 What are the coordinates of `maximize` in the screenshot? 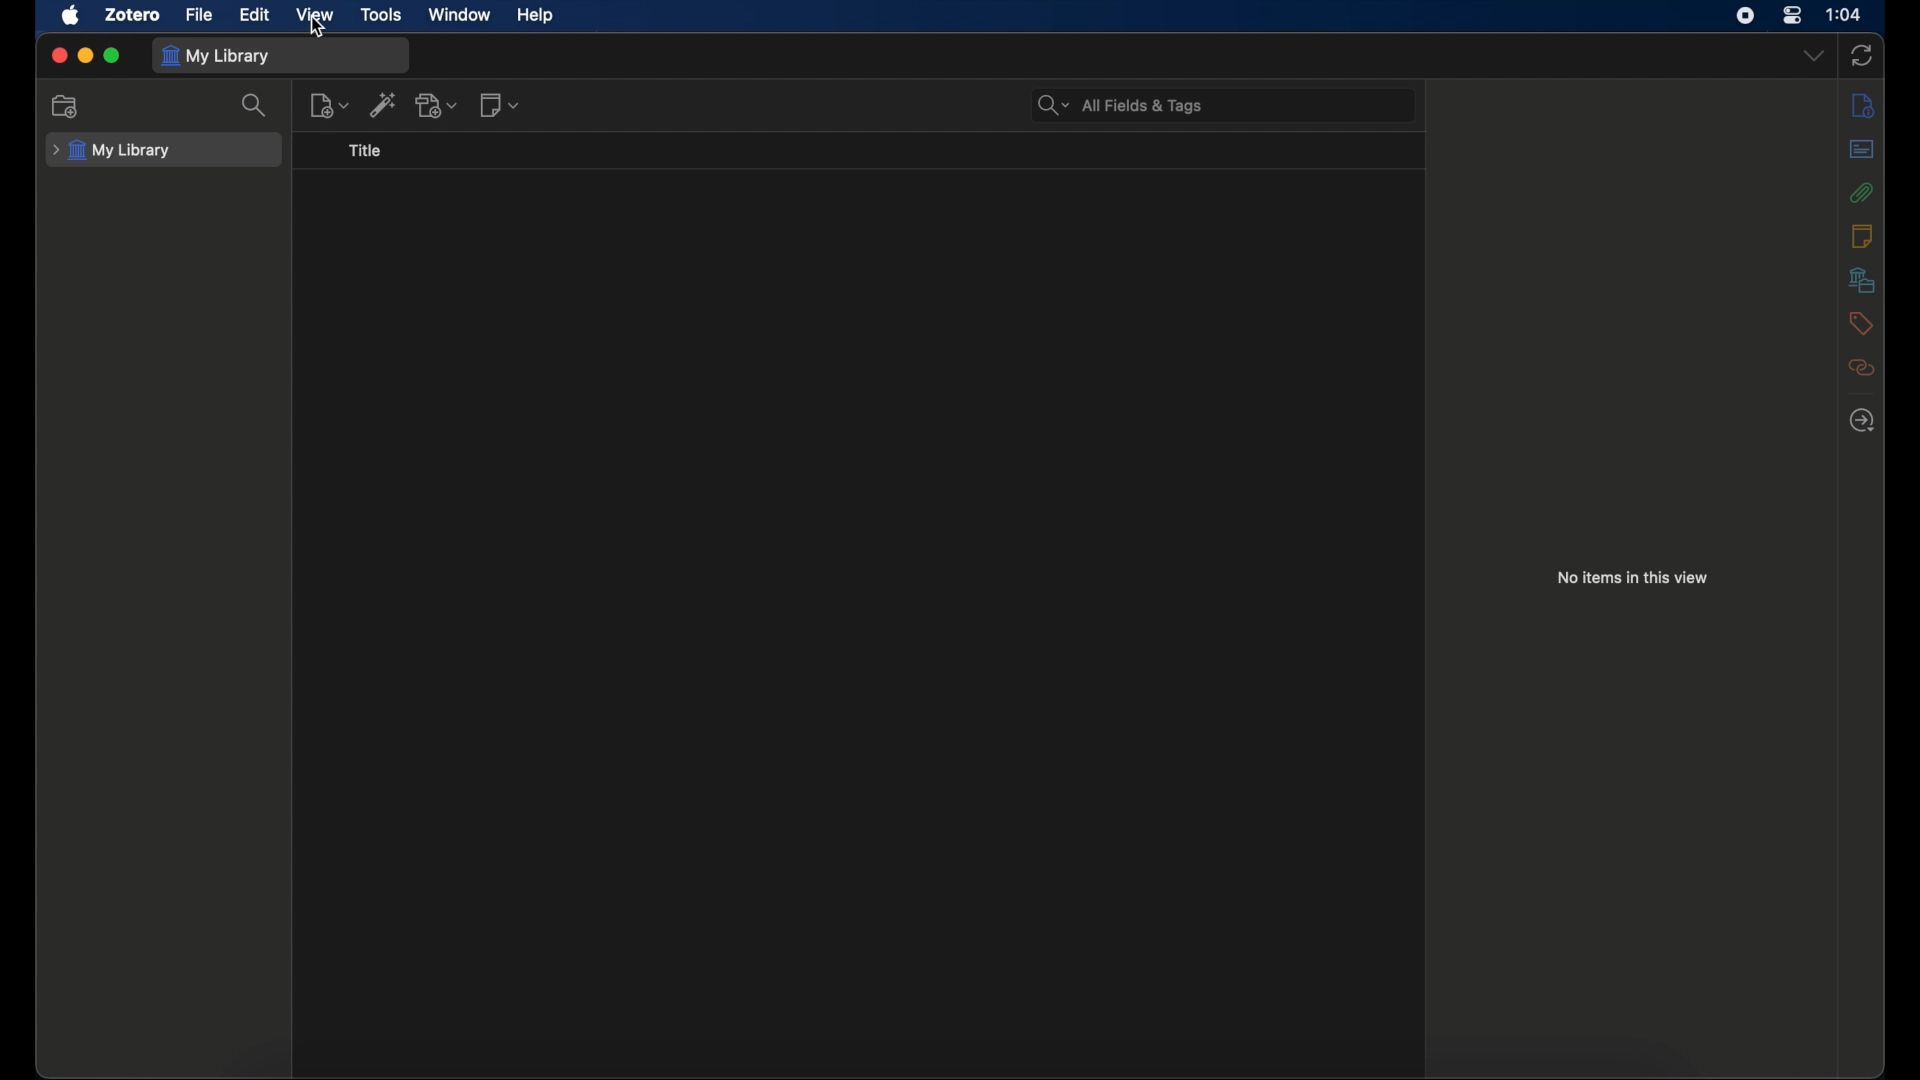 It's located at (112, 55).